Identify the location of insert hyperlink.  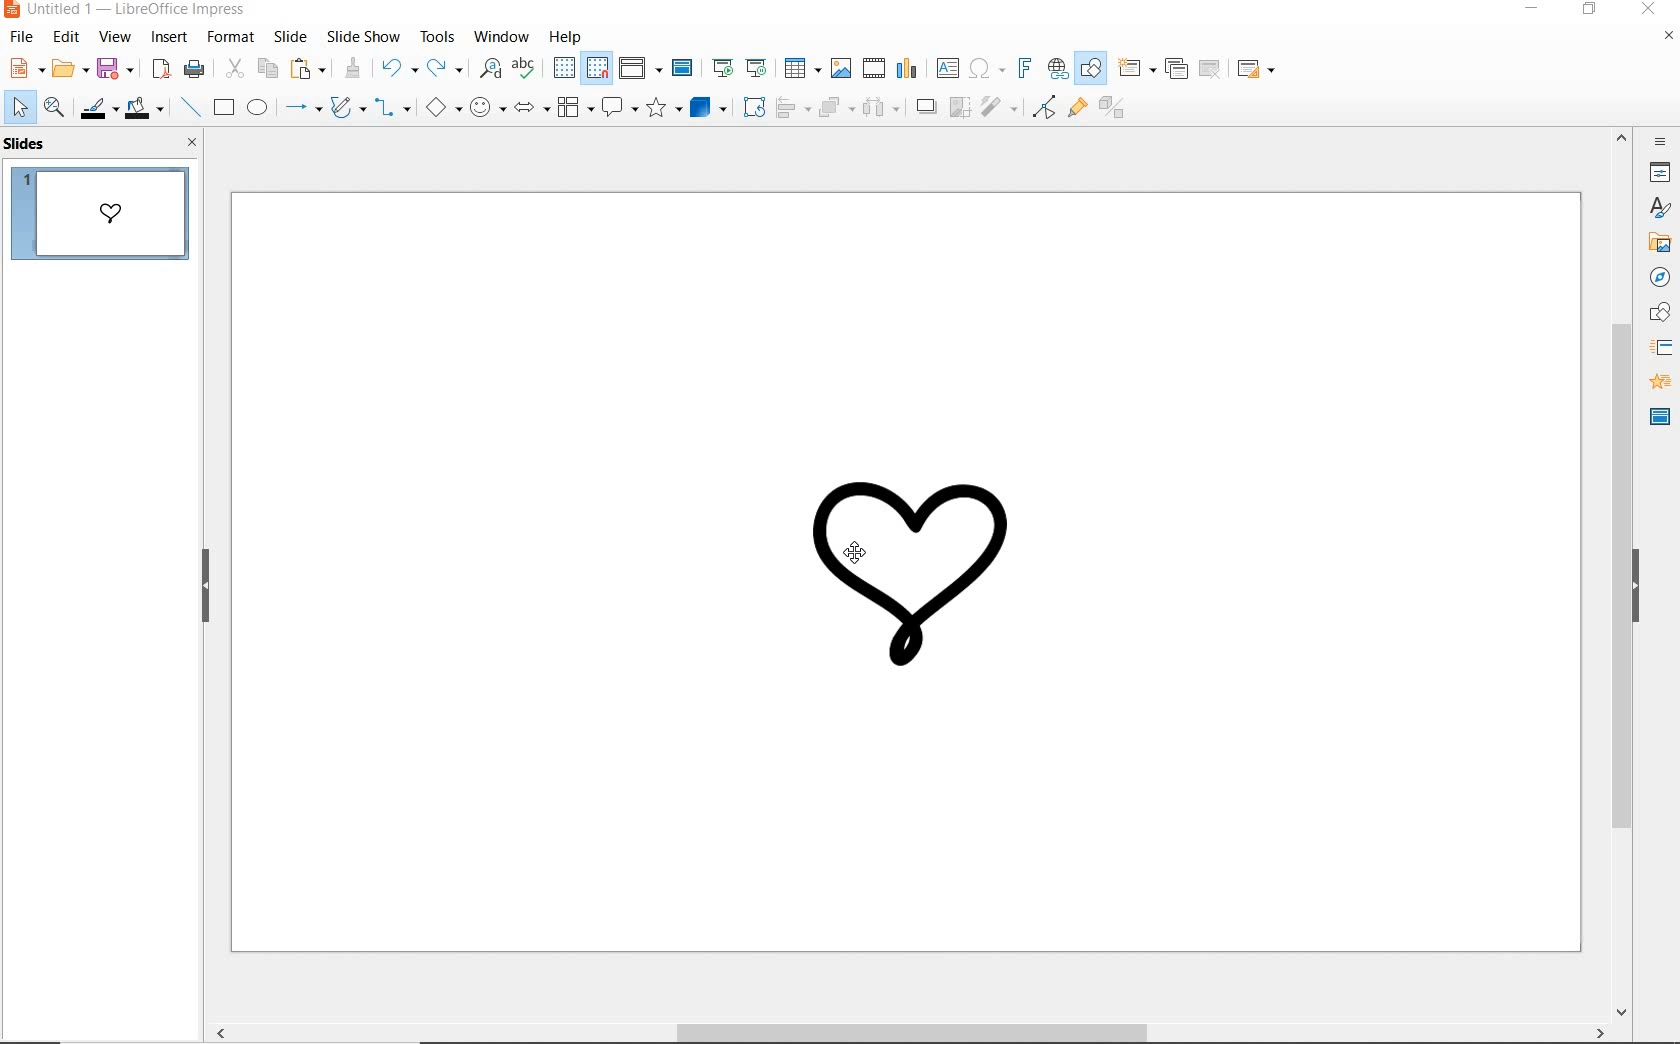
(1058, 69).